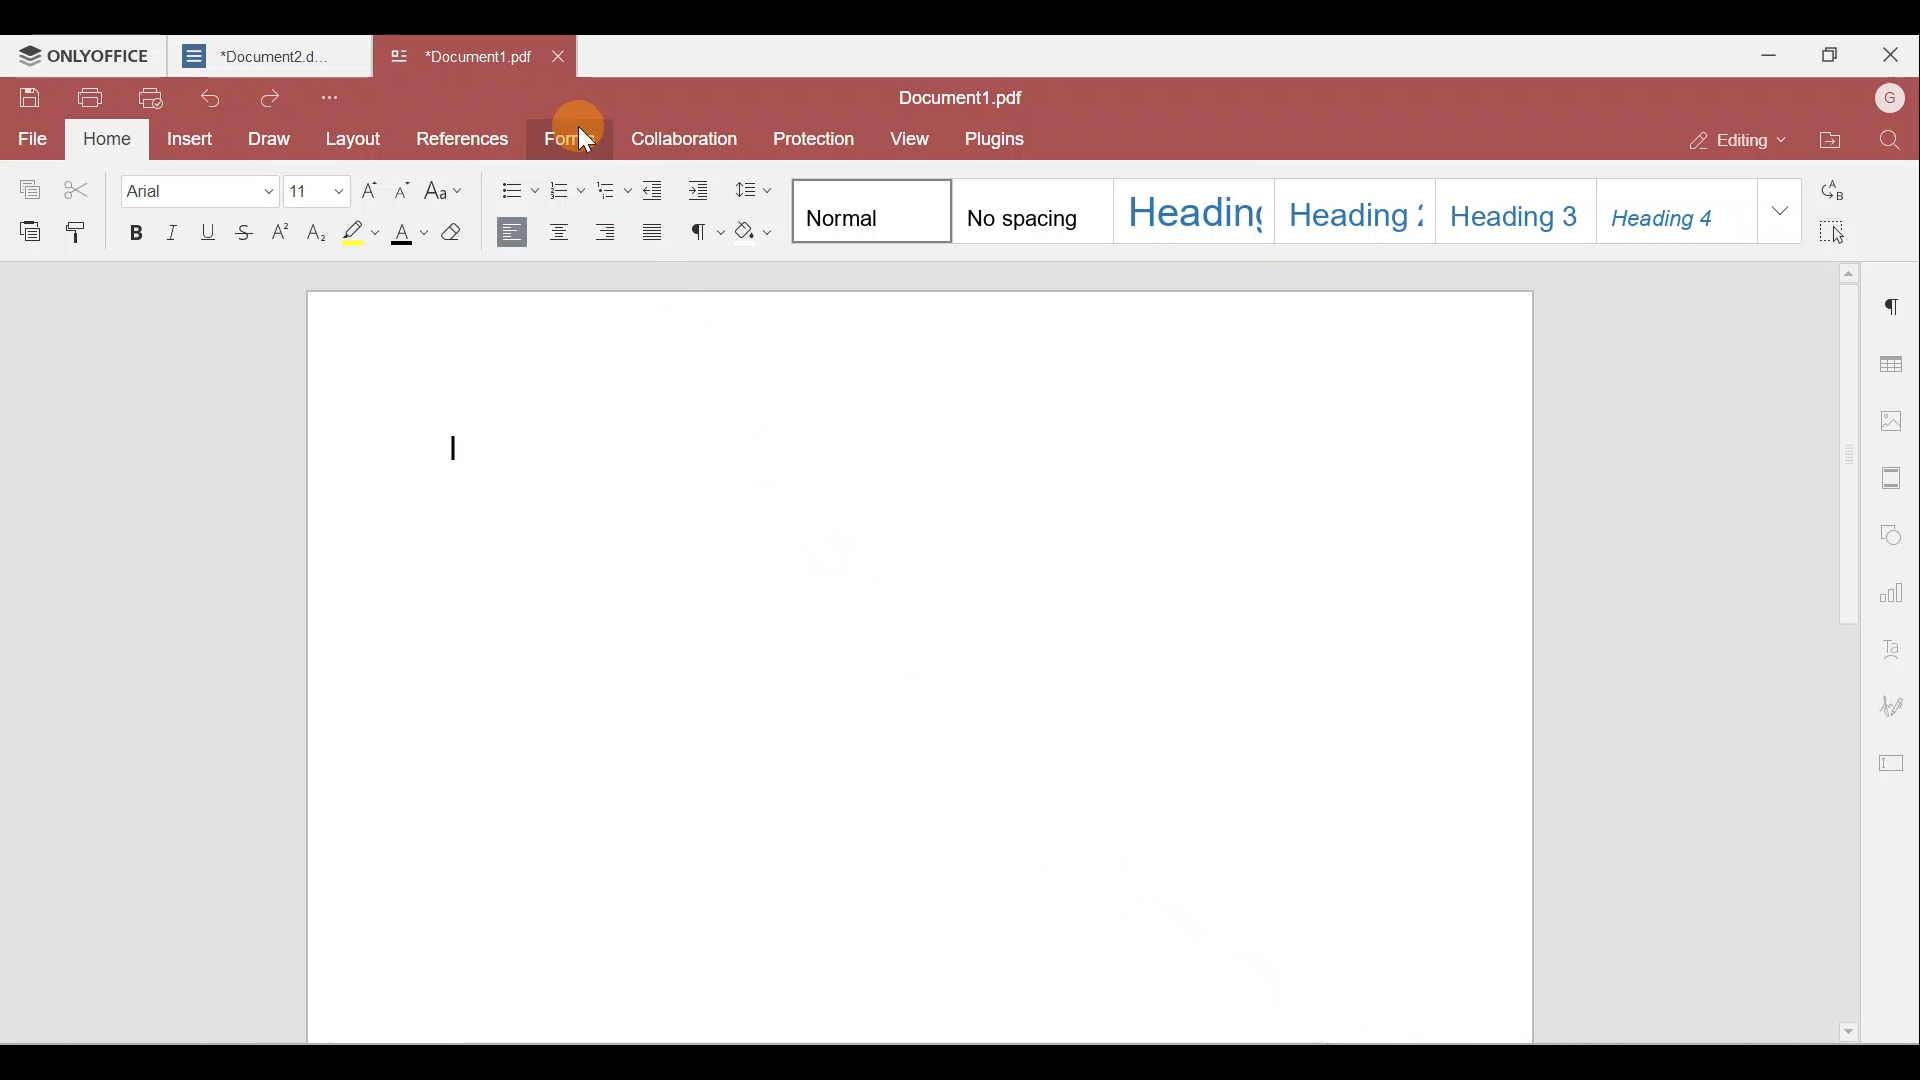  I want to click on Replace, so click(1846, 185).